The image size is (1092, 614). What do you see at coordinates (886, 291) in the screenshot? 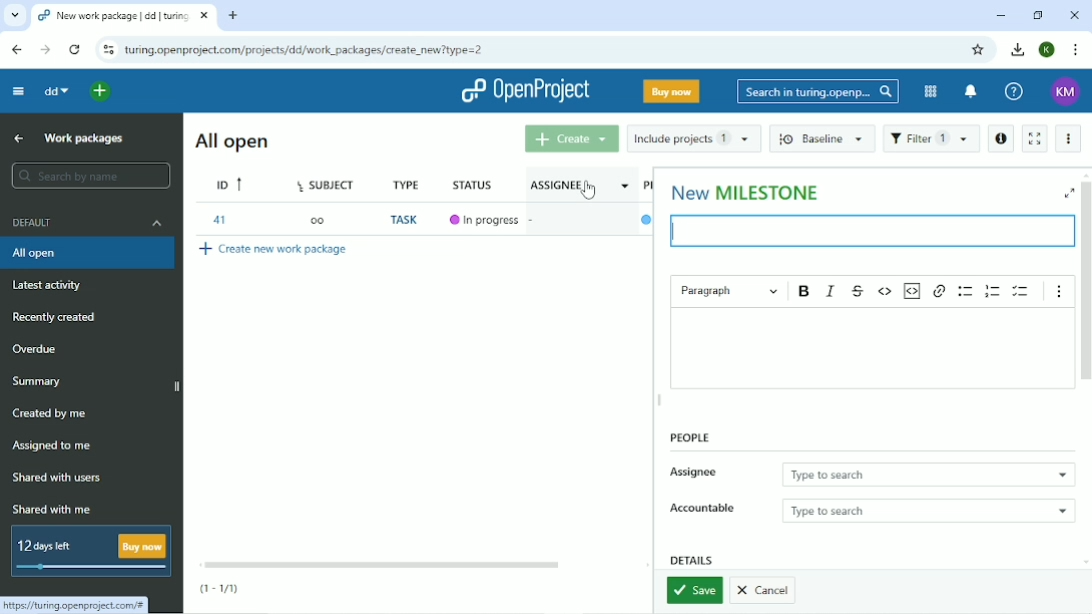
I see `Code` at bounding box center [886, 291].